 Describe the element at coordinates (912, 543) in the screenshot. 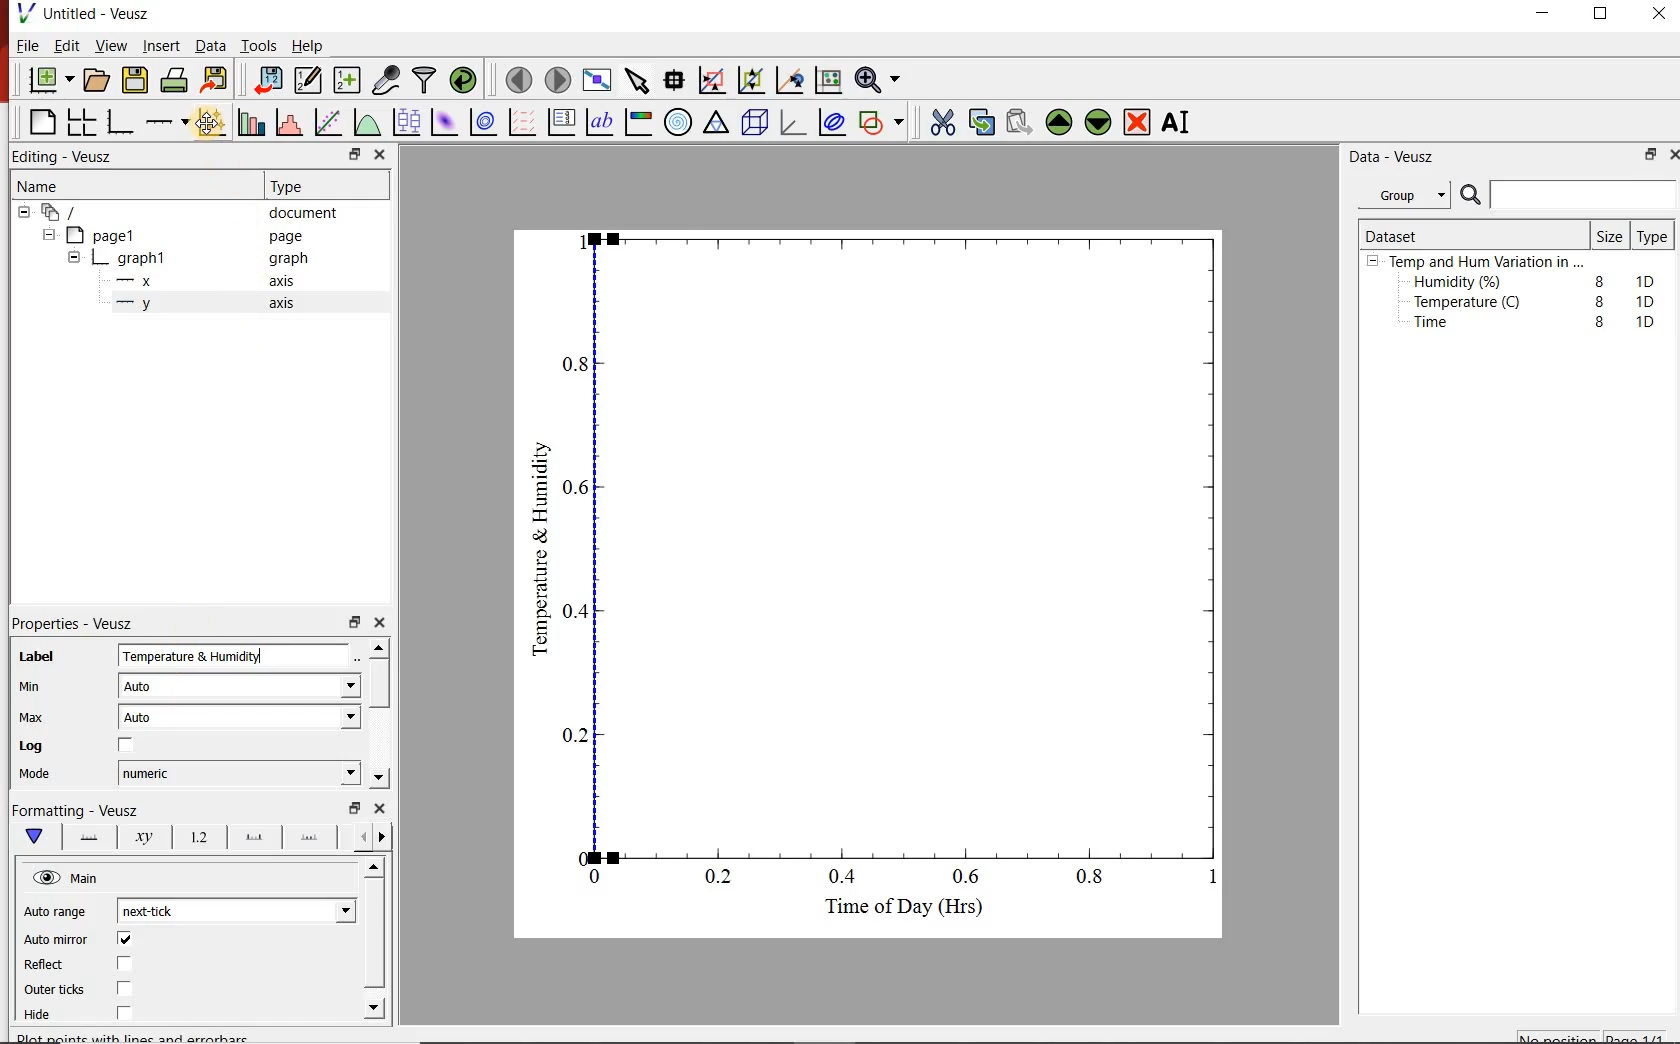

I see `Graph` at that location.